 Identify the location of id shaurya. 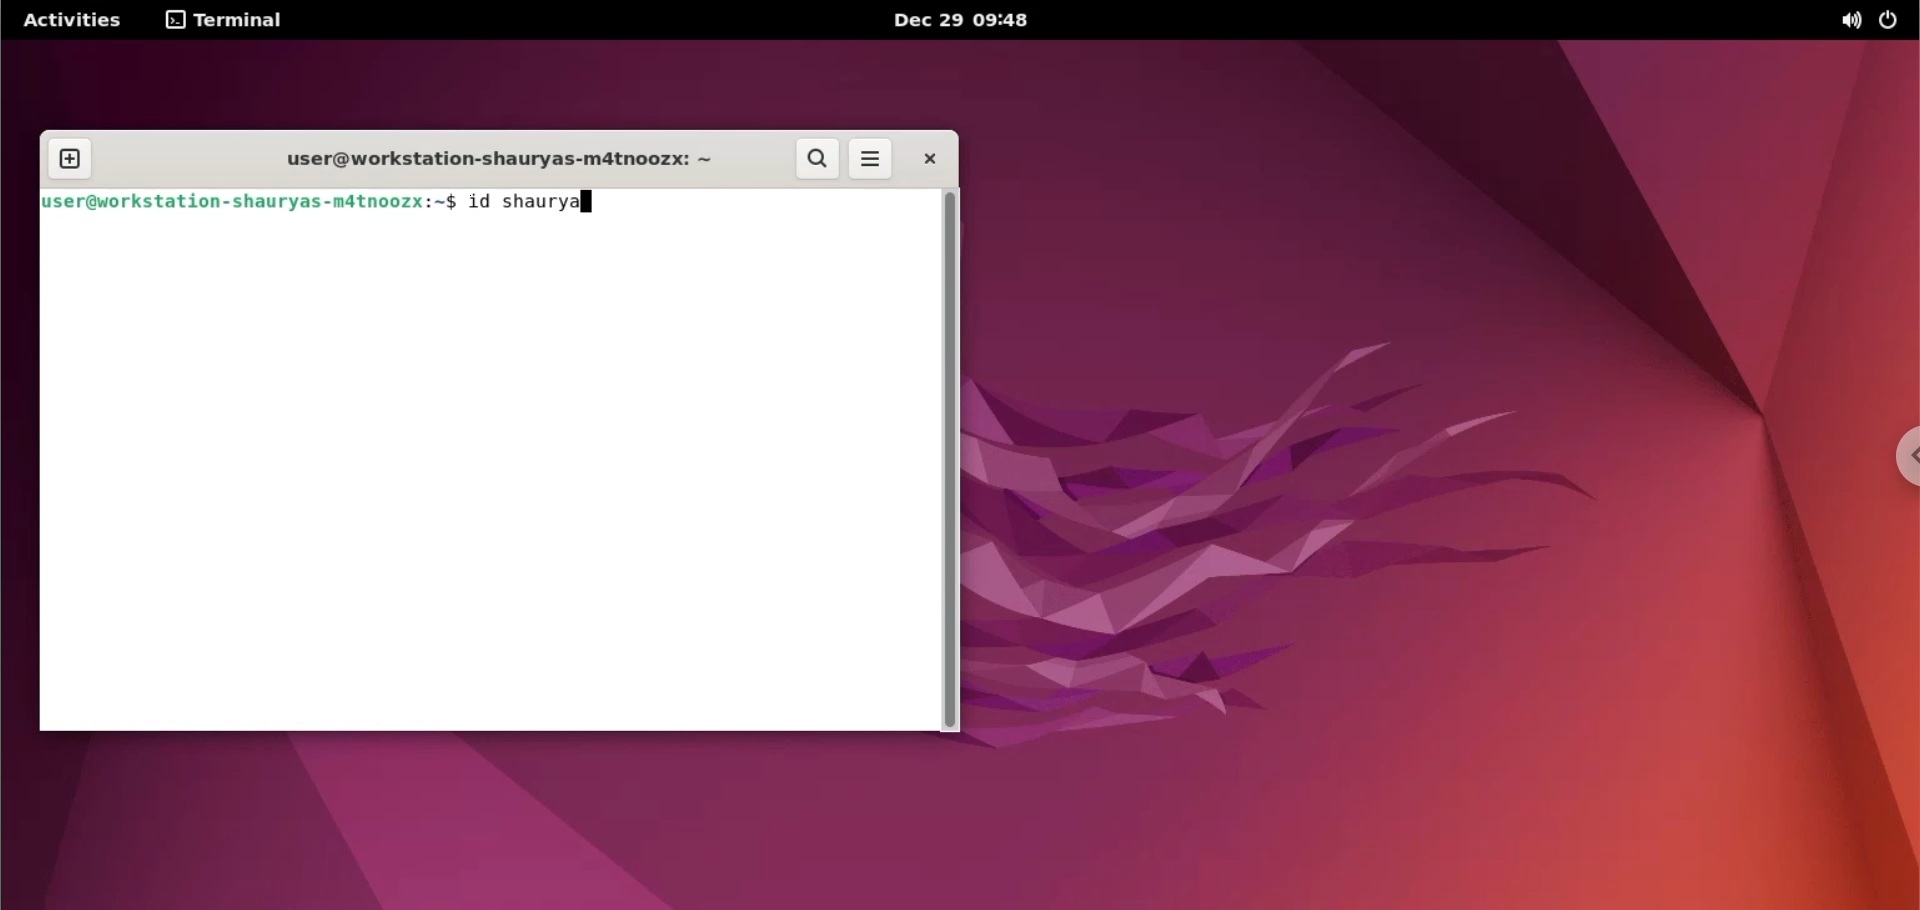
(518, 202).